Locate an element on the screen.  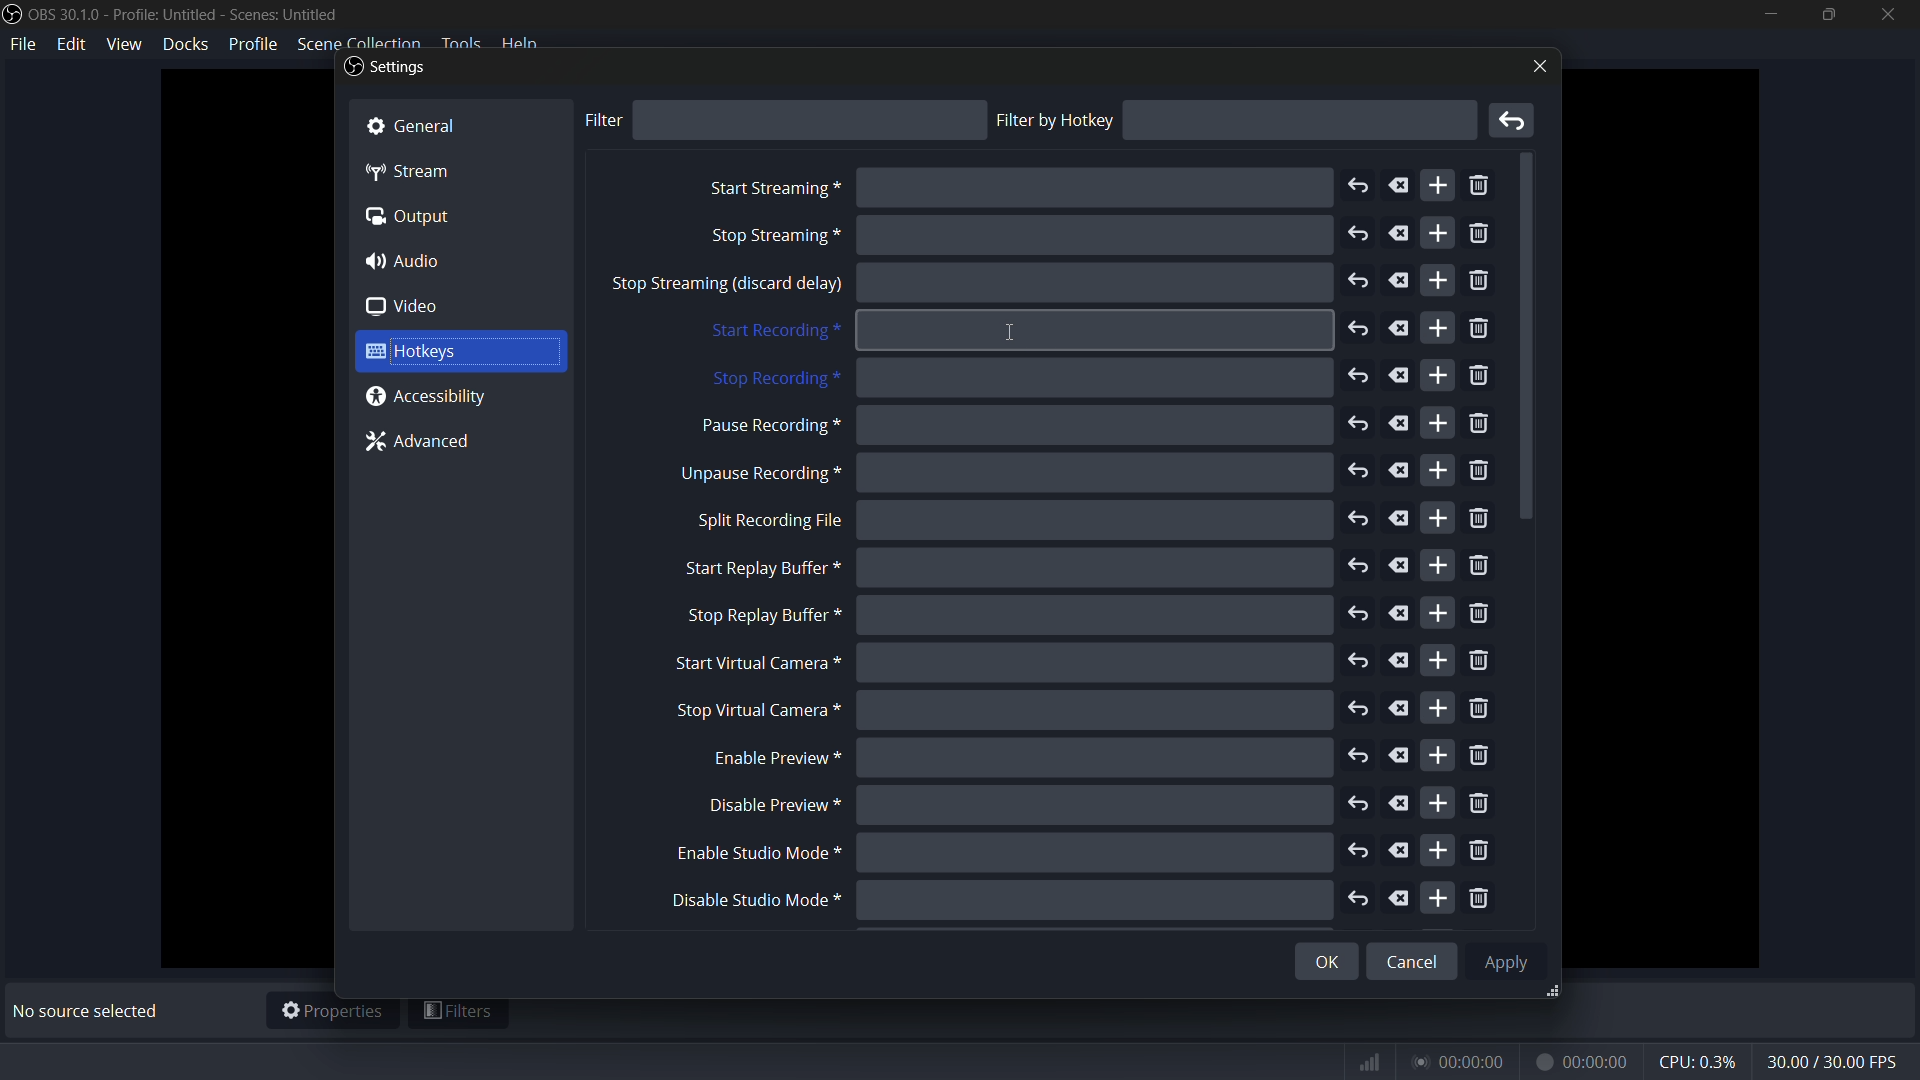
remove is located at coordinates (1481, 236).